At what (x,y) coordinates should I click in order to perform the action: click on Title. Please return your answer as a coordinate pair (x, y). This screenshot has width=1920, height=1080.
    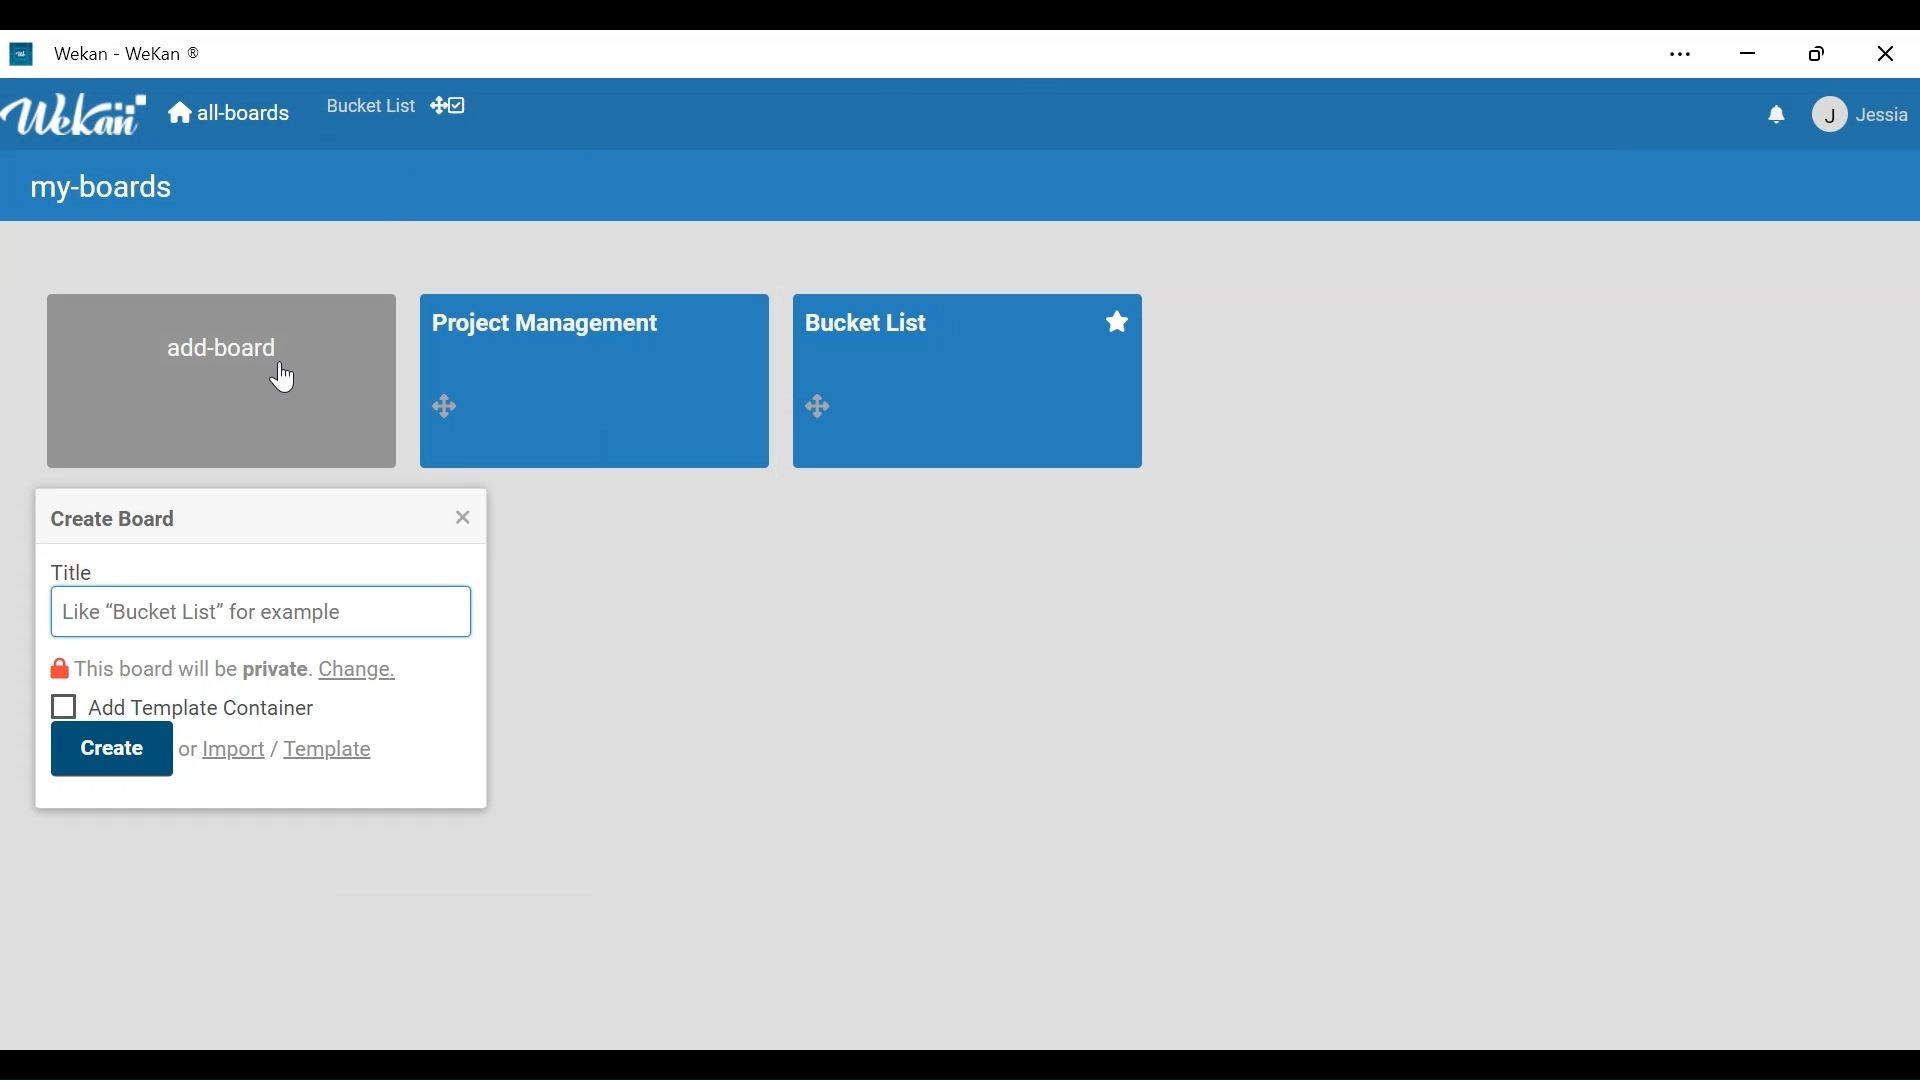
    Looking at the image, I should click on (73, 571).